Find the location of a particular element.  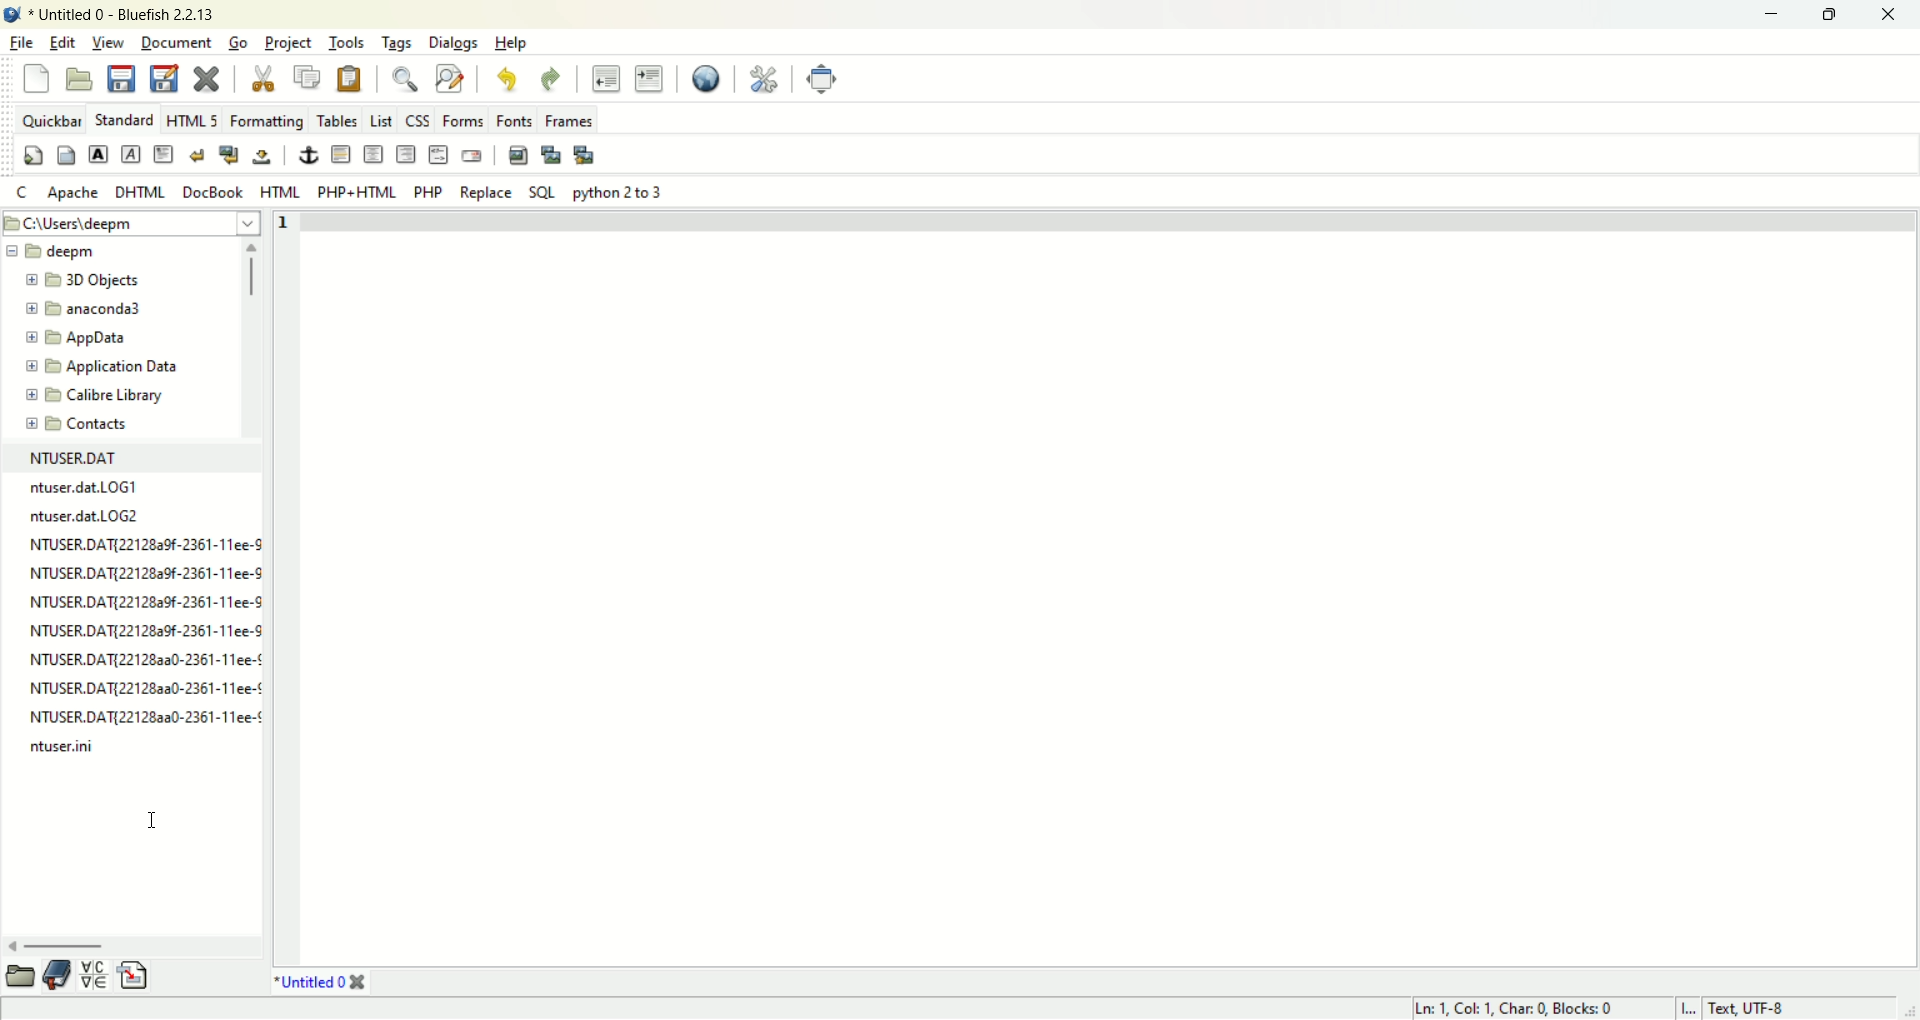

bookmarks is located at coordinates (59, 976).